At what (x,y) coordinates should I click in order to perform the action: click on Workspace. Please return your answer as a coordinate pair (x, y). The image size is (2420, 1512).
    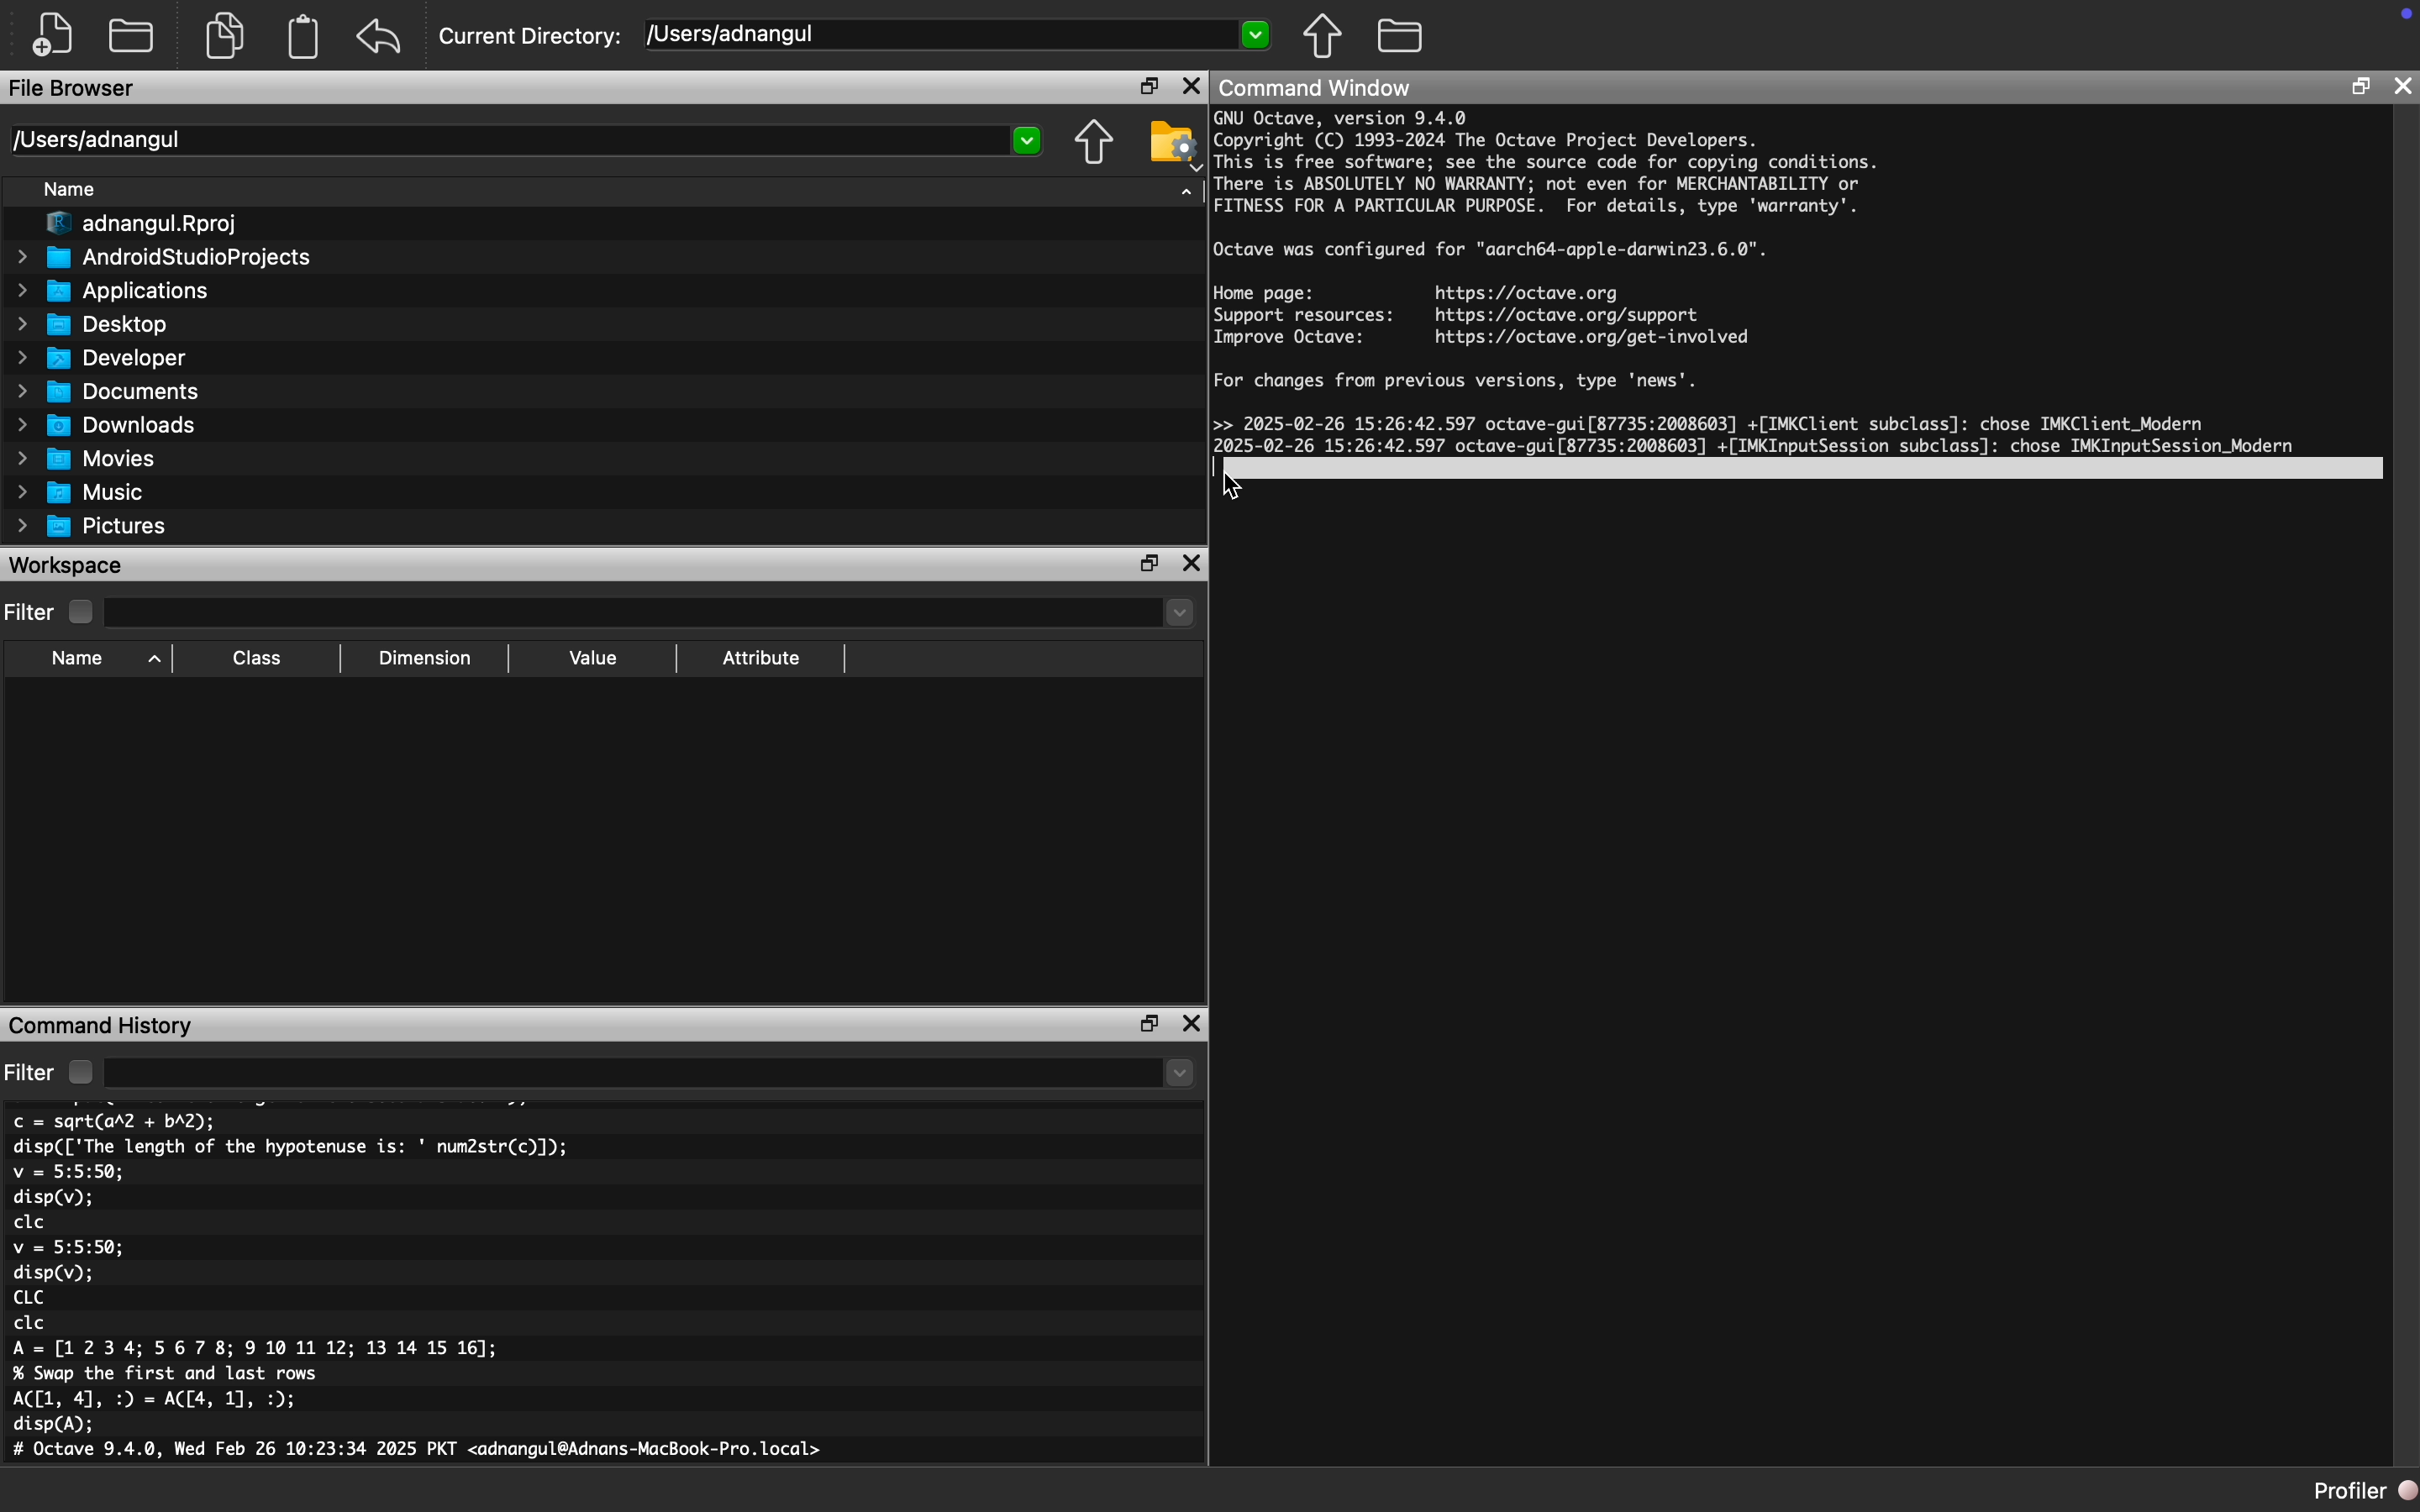
    Looking at the image, I should click on (68, 566).